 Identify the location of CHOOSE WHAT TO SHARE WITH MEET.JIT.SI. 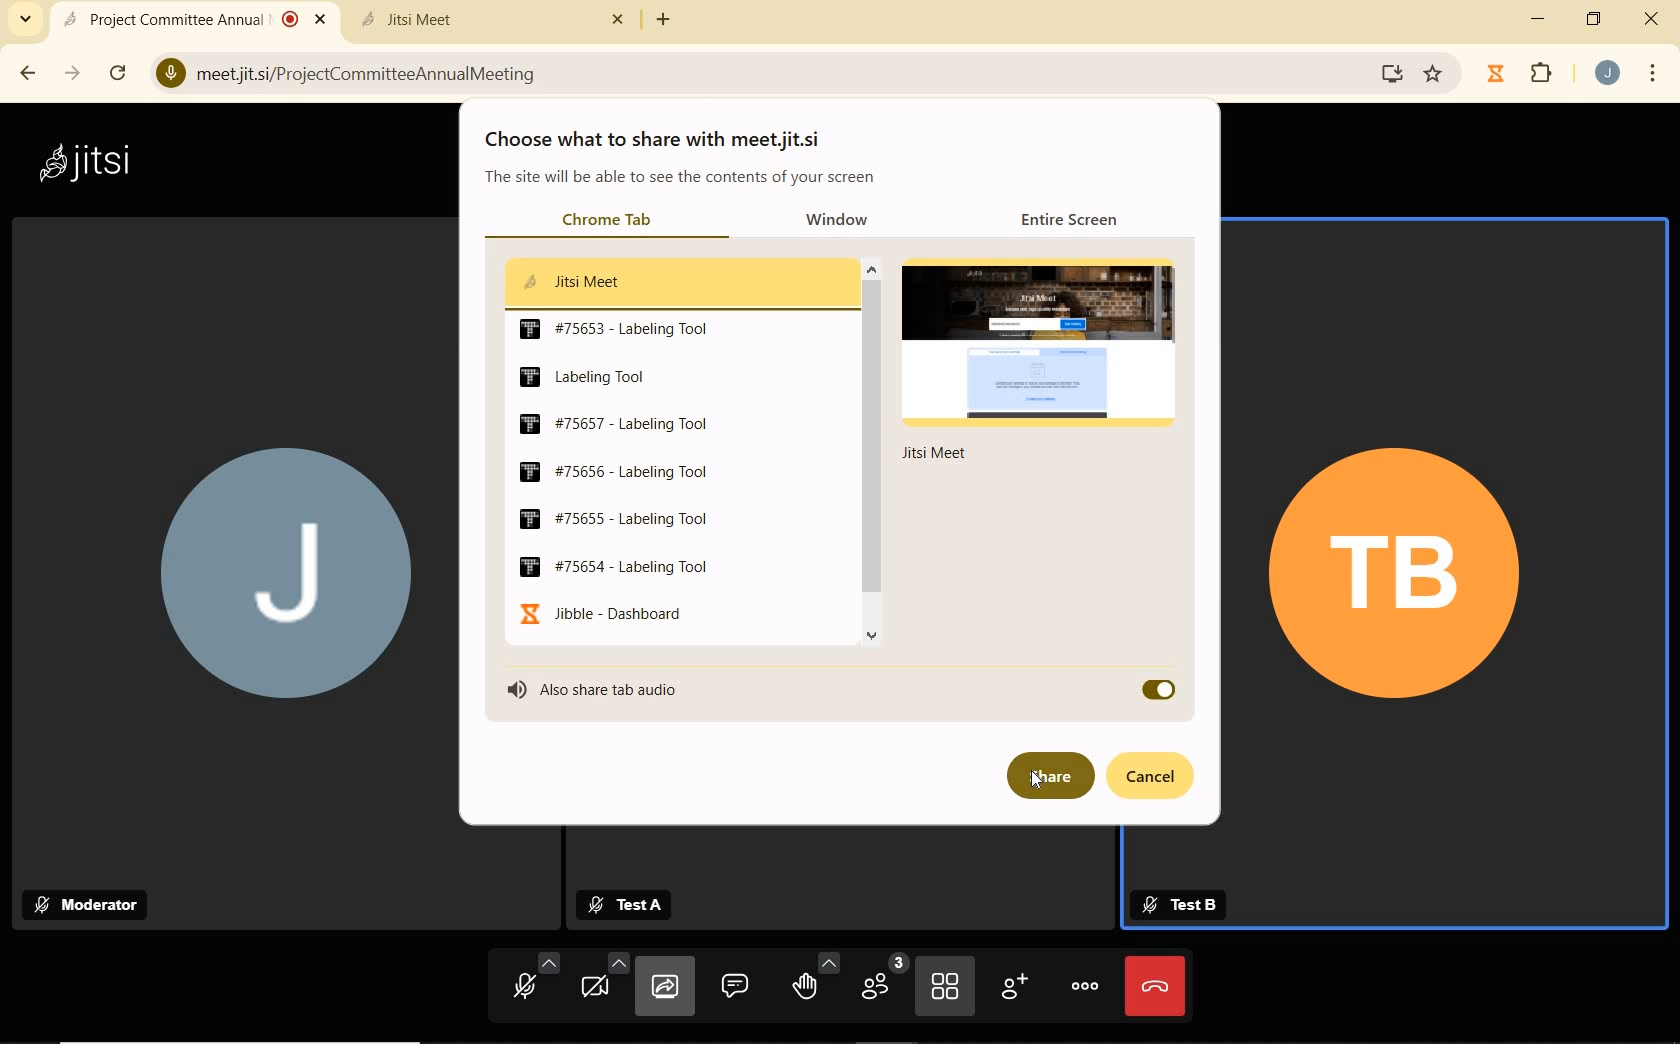
(664, 140).